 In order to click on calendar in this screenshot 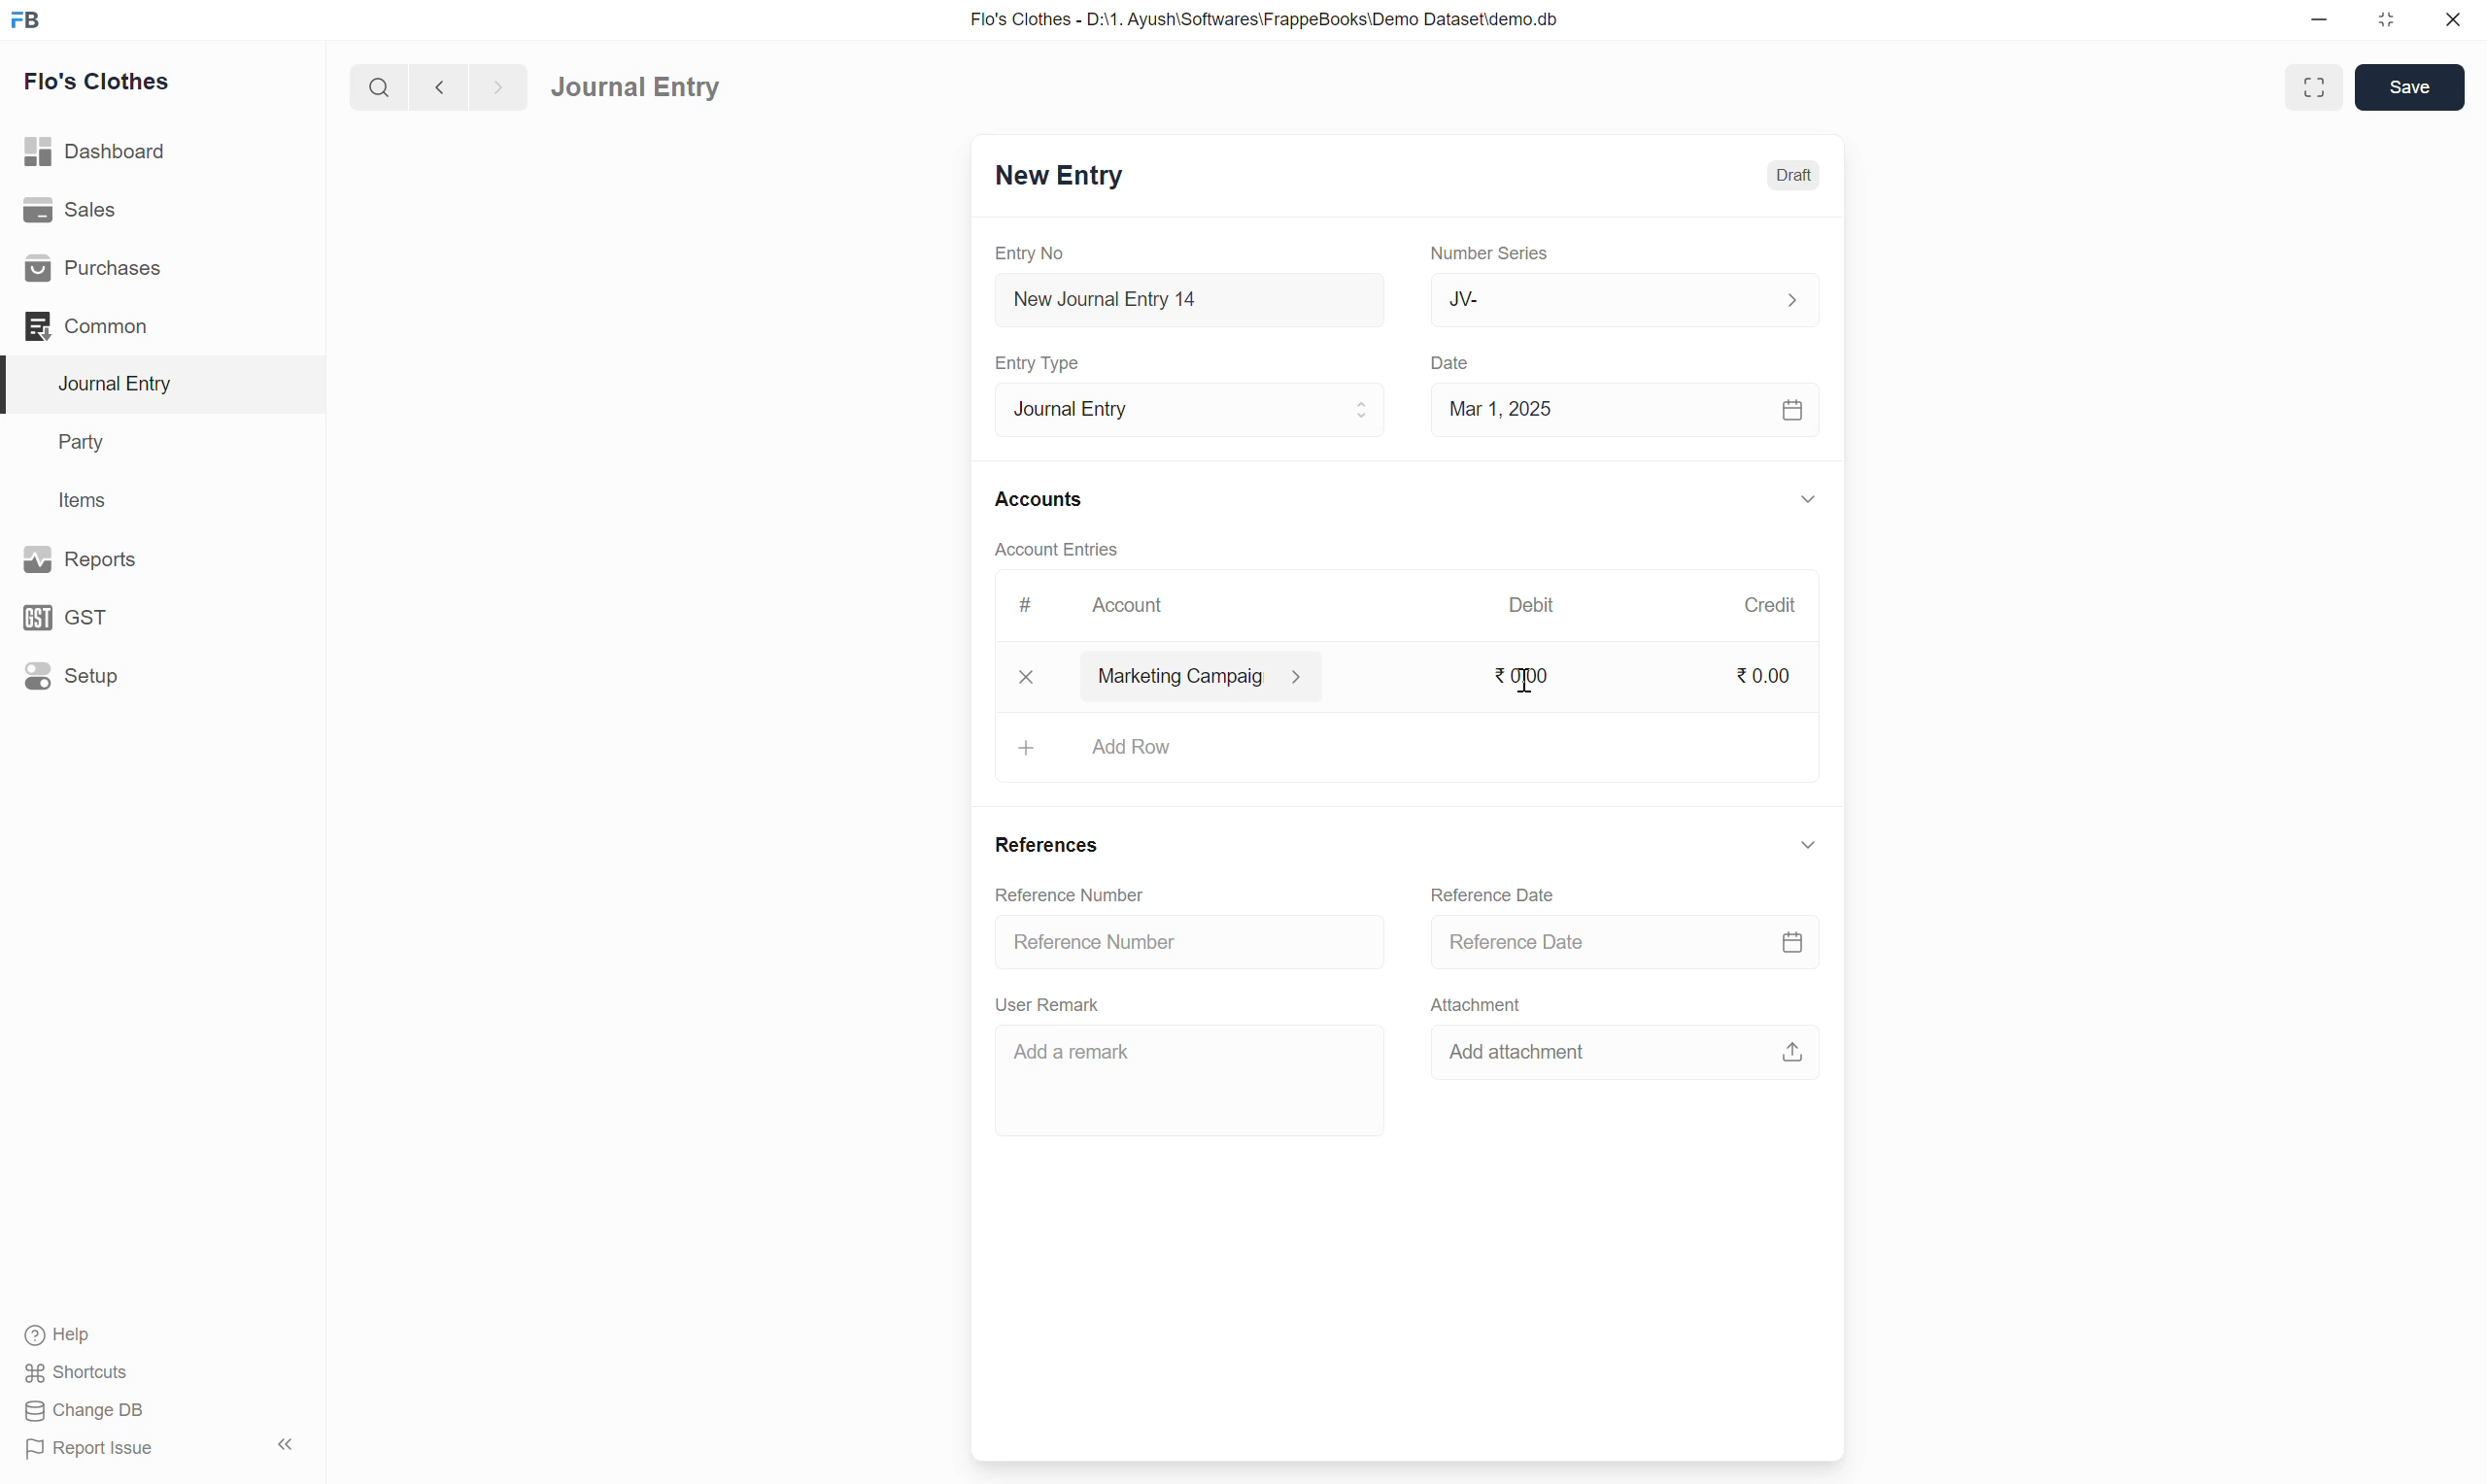, I will do `click(1793, 942)`.